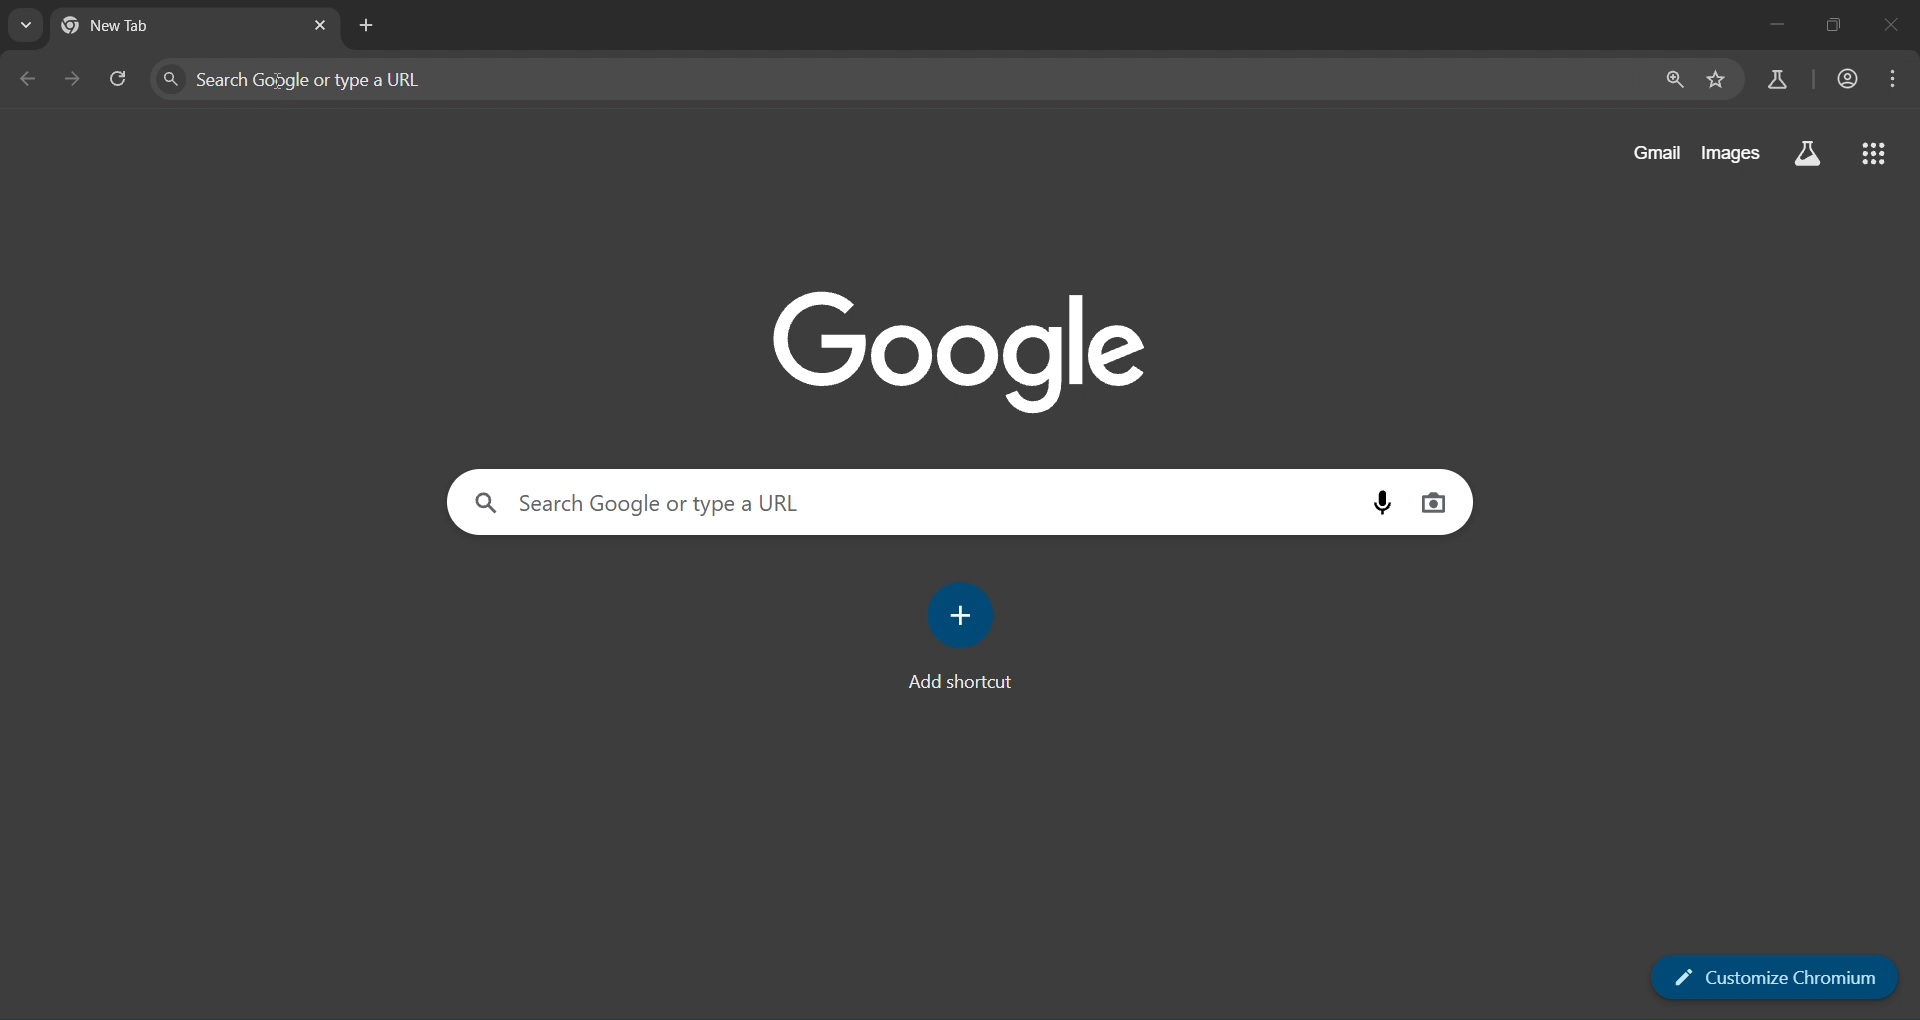 The image size is (1920, 1020). What do you see at coordinates (1776, 25) in the screenshot?
I see `minimize` at bounding box center [1776, 25].